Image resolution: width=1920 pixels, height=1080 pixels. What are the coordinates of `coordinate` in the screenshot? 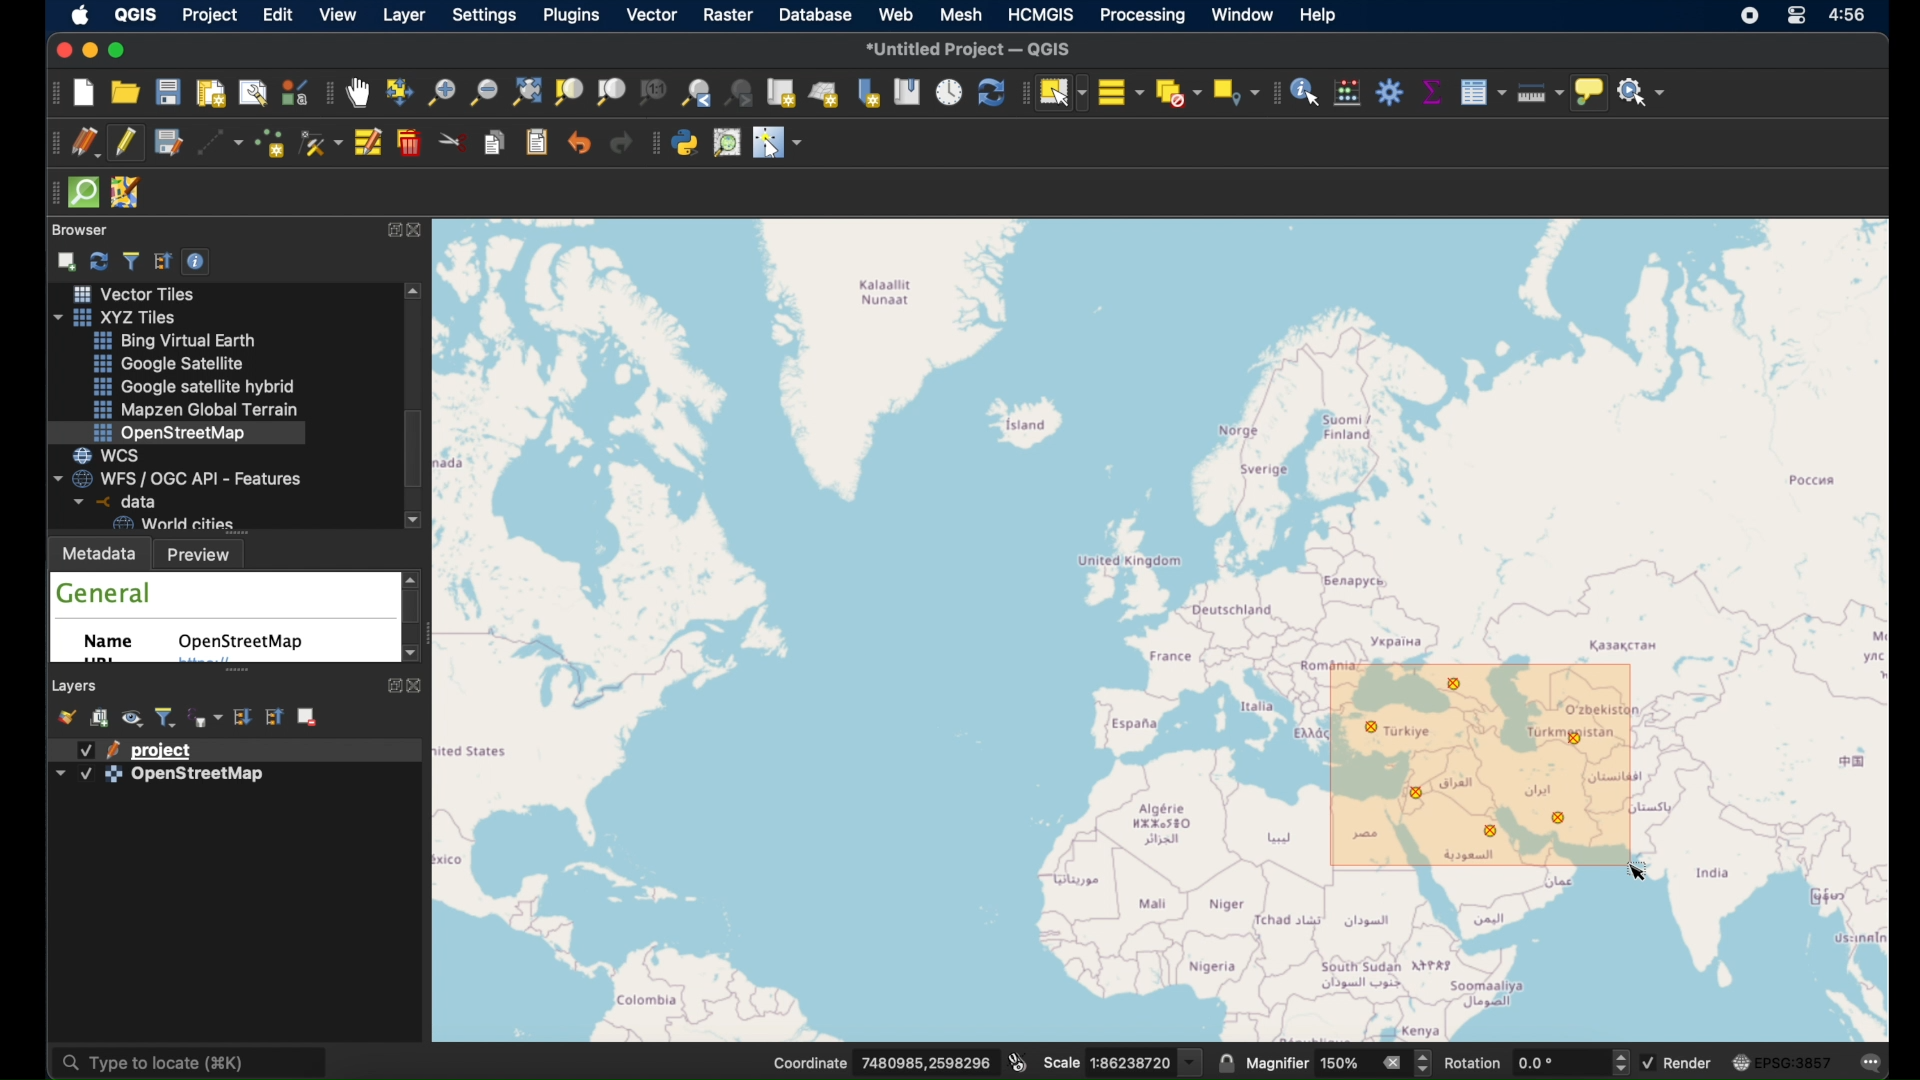 It's located at (919, 1061).